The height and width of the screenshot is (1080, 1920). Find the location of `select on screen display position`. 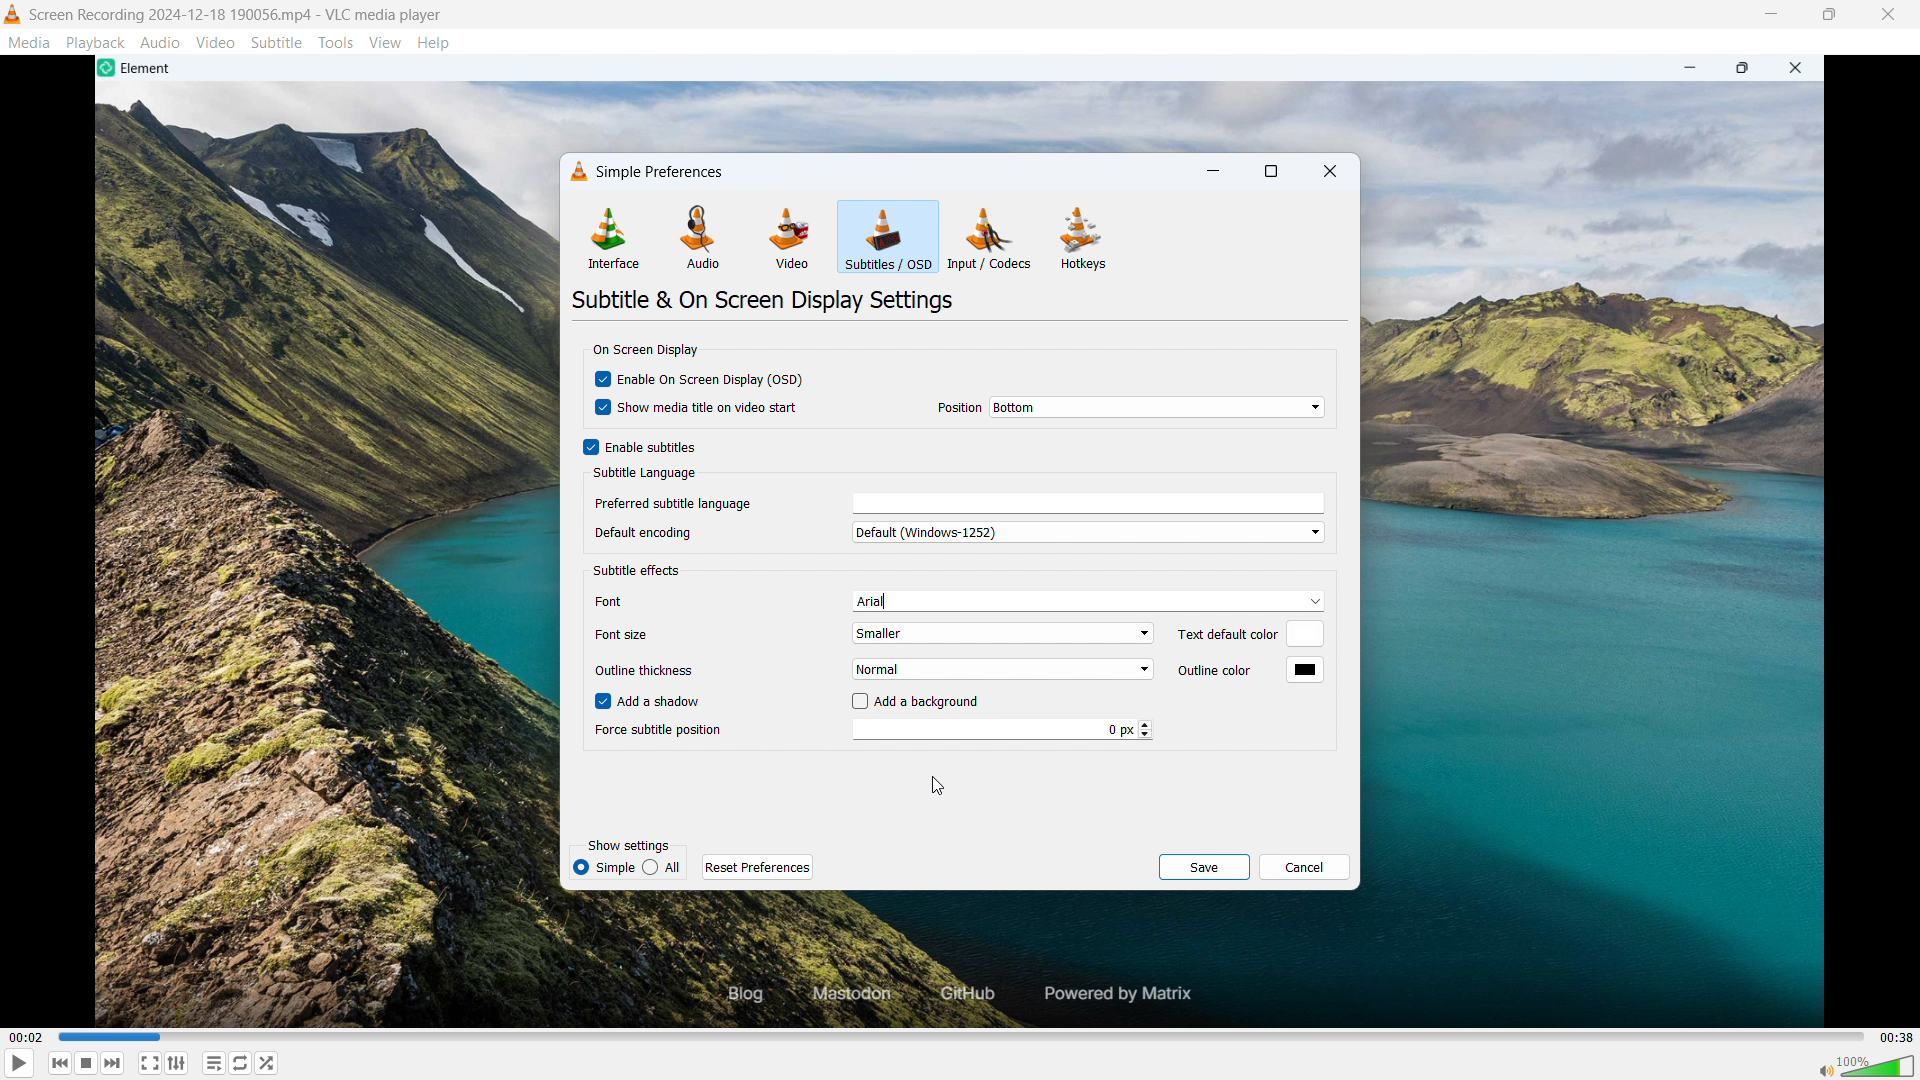

select on screen display position is located at coordinates (1157, 407).